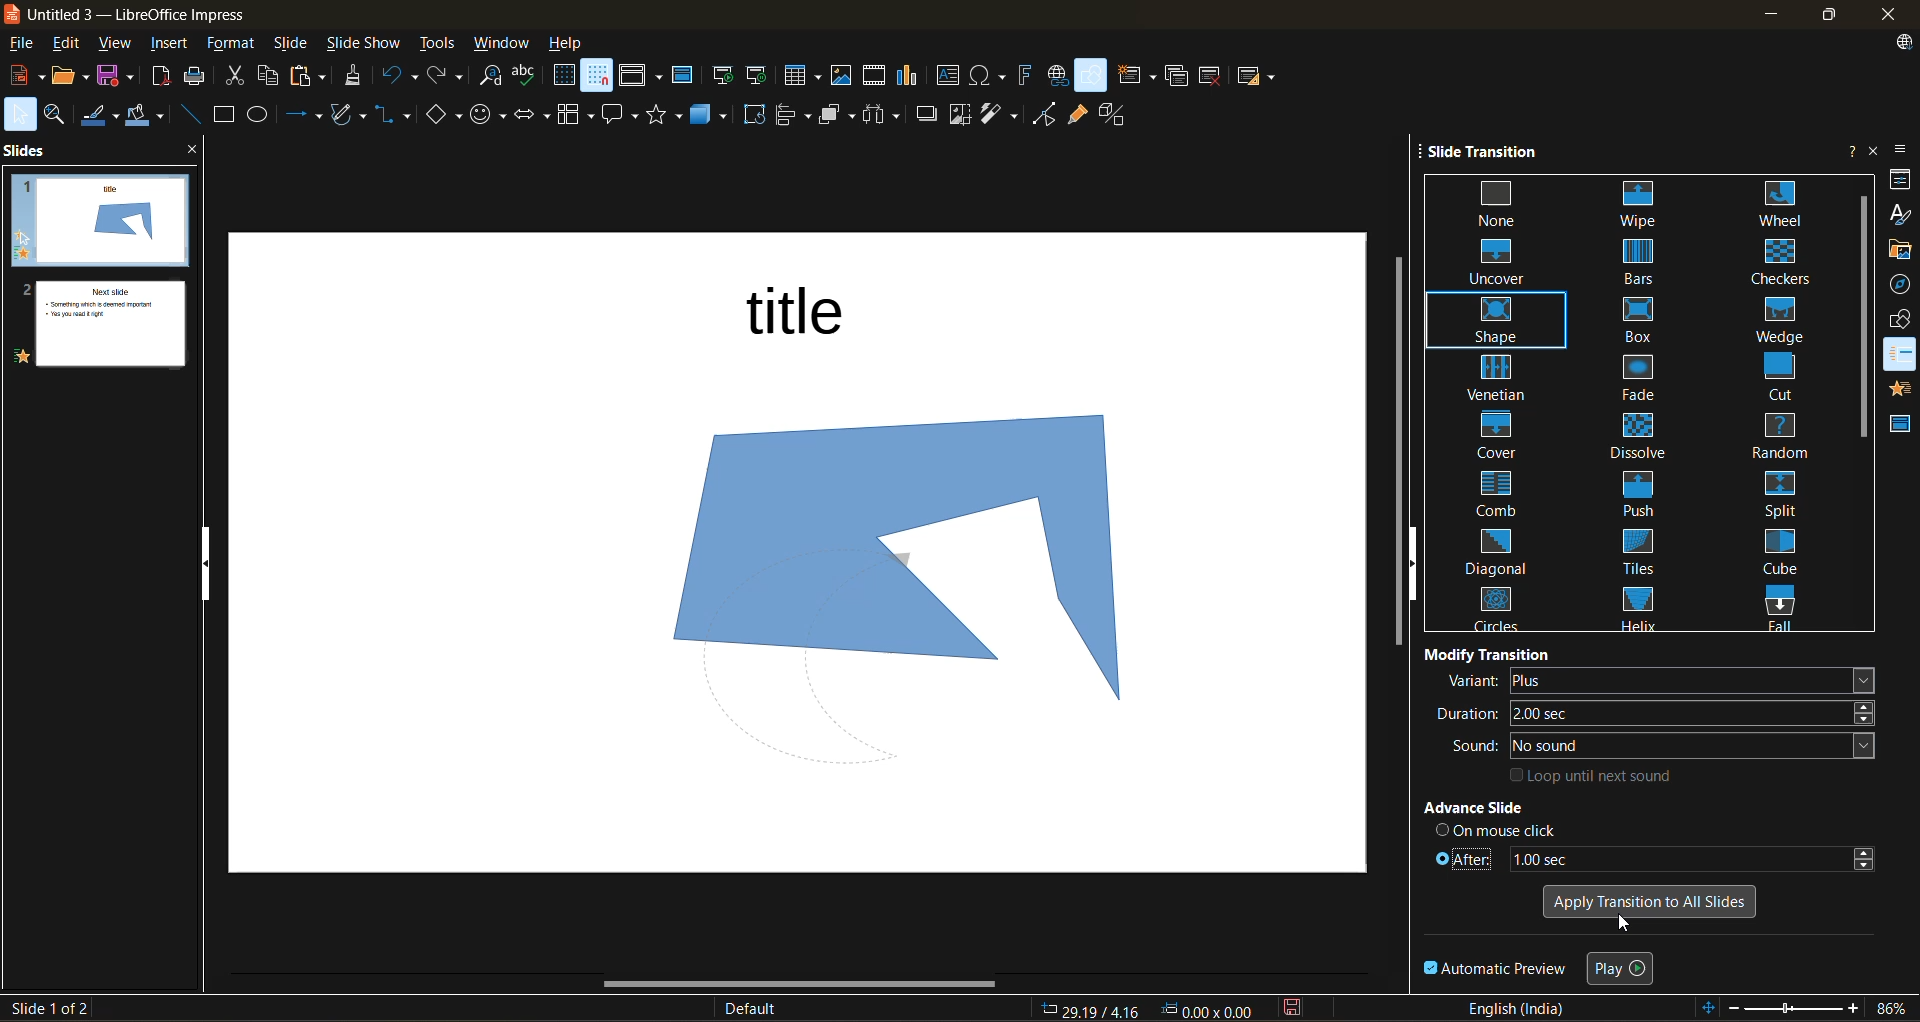 The height and width of the screenshot is (1022, 1920). Describe the element at coordinates (238, 78) in the screenshot. I see `cut` at that location.